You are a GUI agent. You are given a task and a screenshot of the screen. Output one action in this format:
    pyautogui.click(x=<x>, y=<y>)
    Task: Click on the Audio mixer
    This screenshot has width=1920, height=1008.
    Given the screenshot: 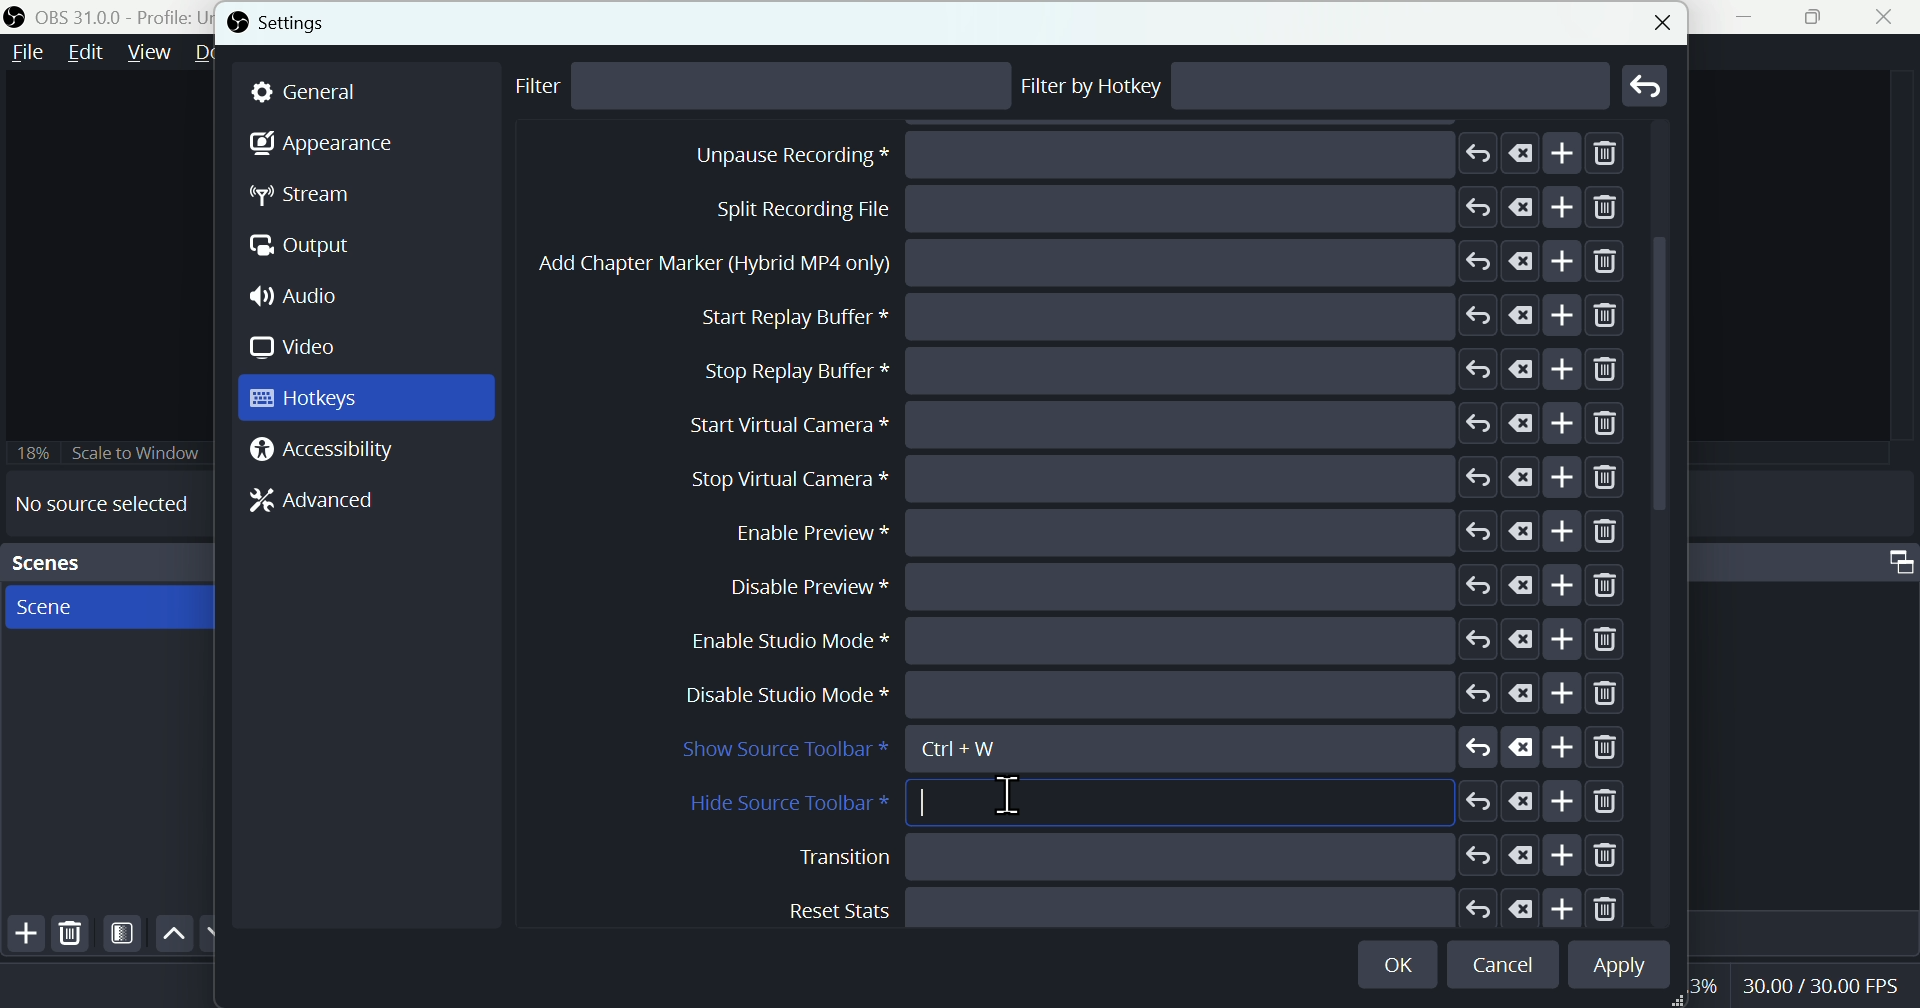 What is the action you would take?
    pyautogui.click(x=1896, y=557)
    